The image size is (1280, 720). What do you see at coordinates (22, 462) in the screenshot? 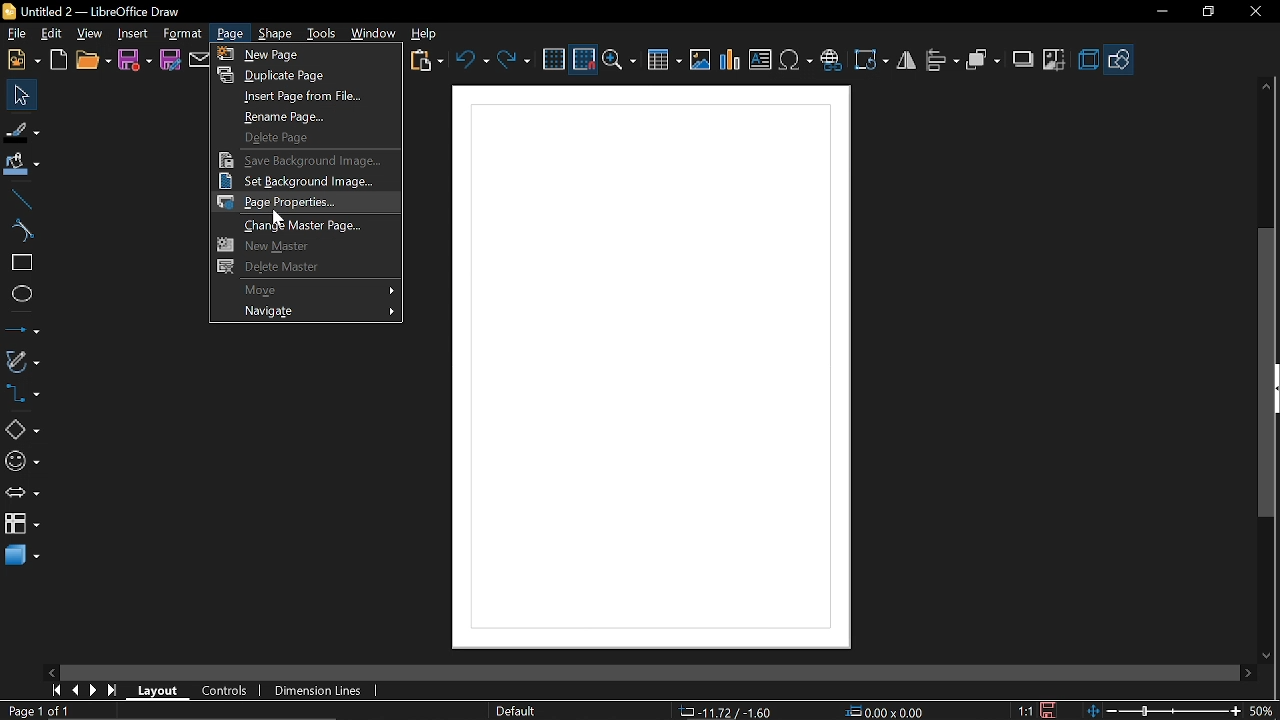
I see `Symbol shapes` at bounding box center [22, 462].